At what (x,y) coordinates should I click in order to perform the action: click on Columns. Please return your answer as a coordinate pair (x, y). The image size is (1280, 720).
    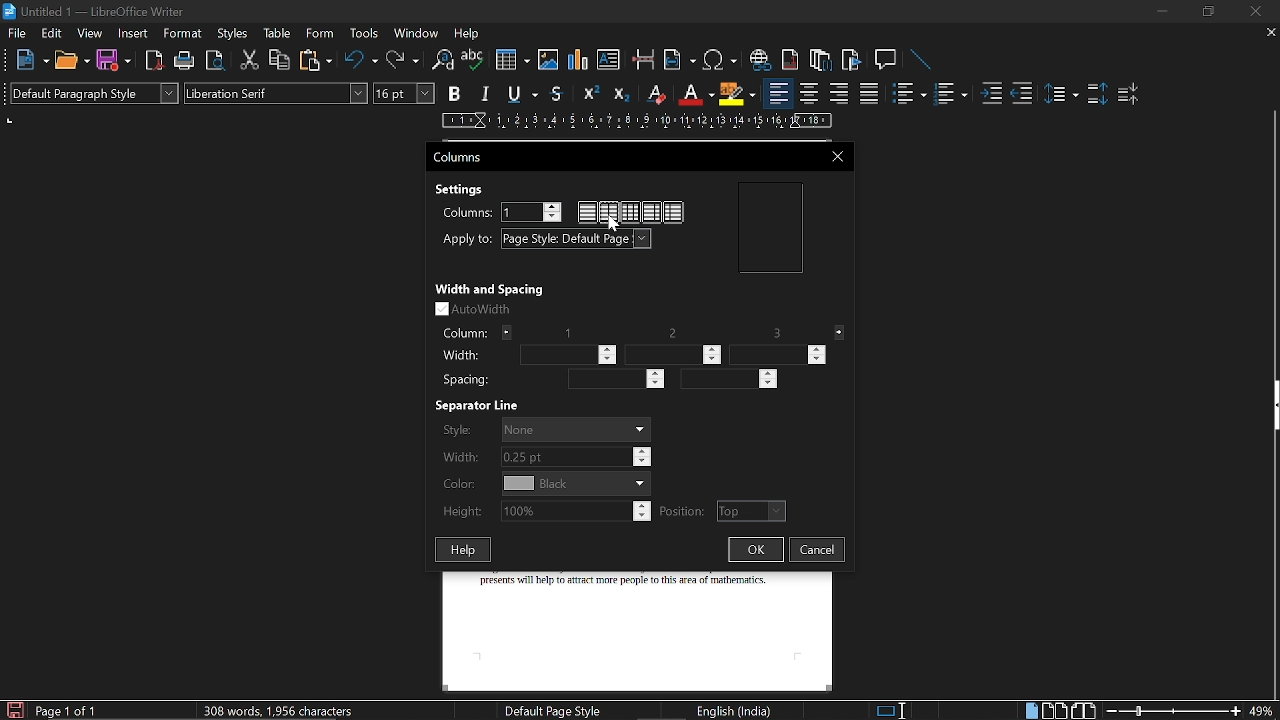
    Looking at the image, I should click on (466, 212).